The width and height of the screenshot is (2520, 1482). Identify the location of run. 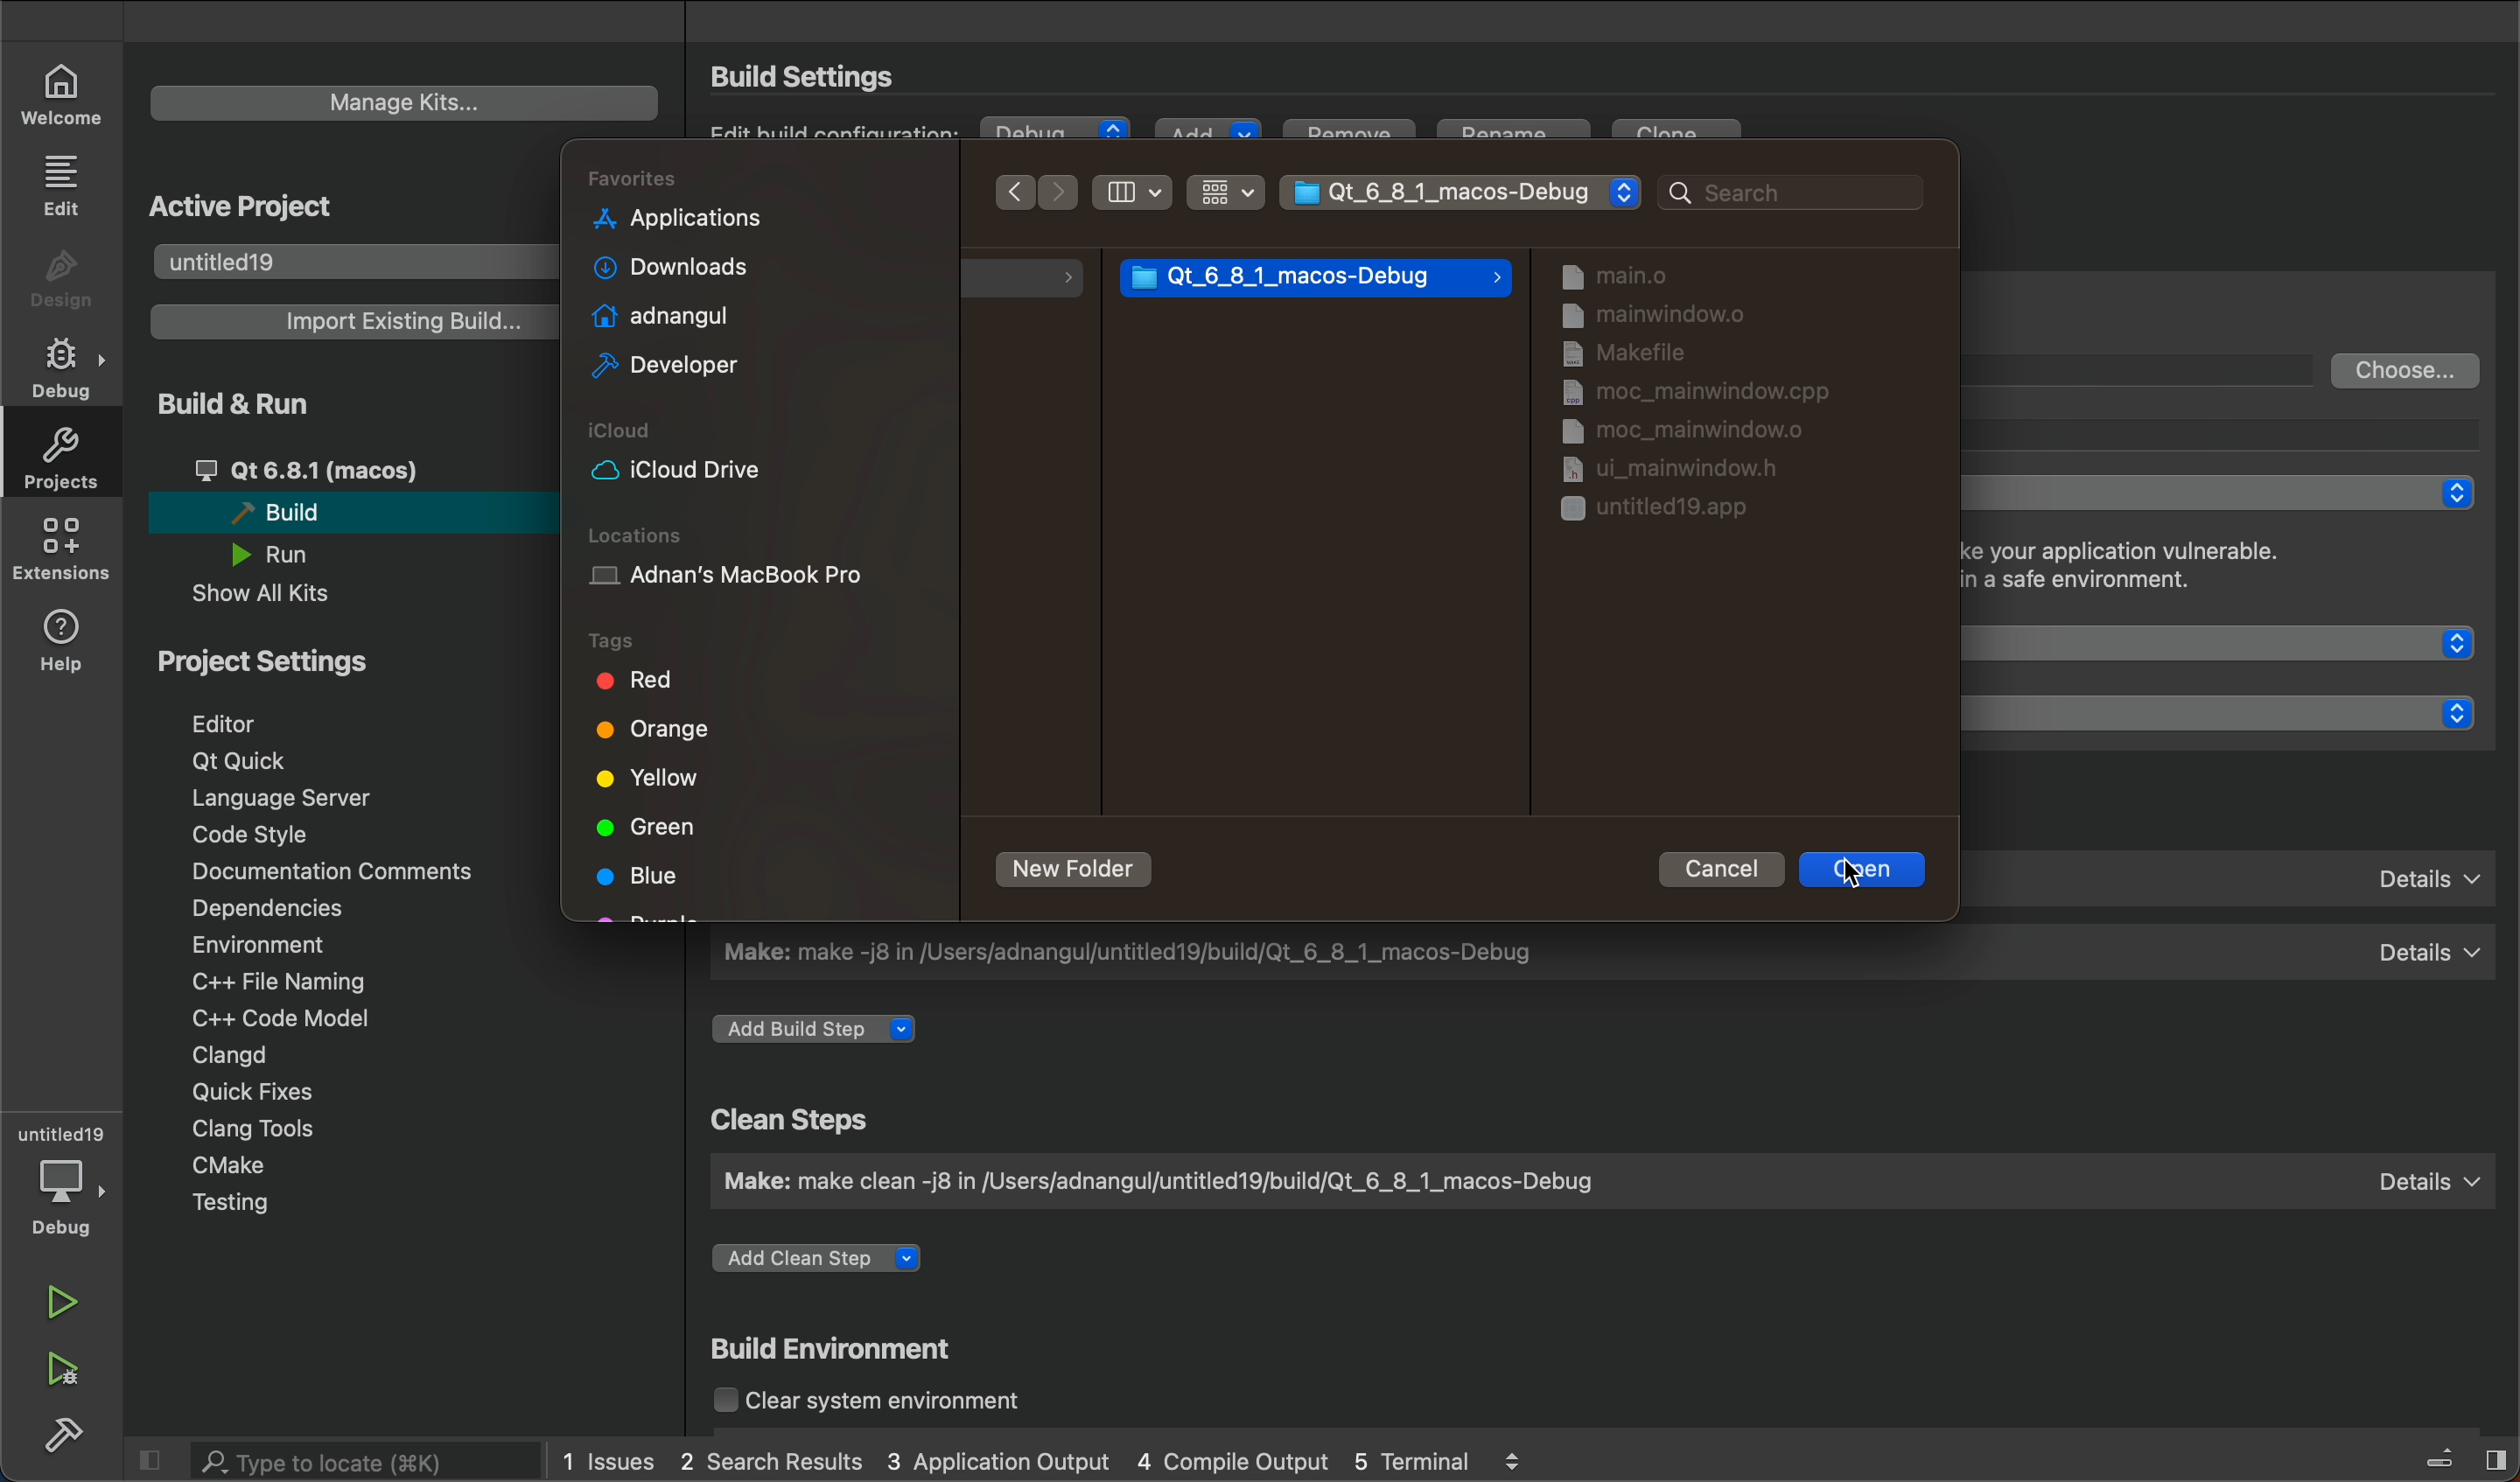
(290, 554).